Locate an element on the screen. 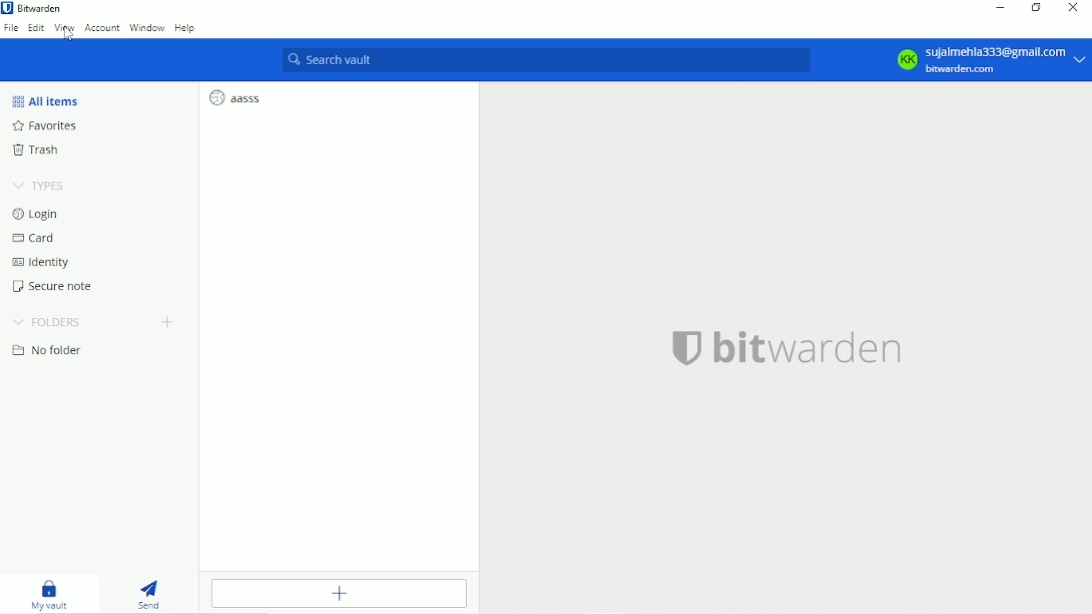 This screenshot has width=1092, height=614. No folder is located at coordinates (53, 353).